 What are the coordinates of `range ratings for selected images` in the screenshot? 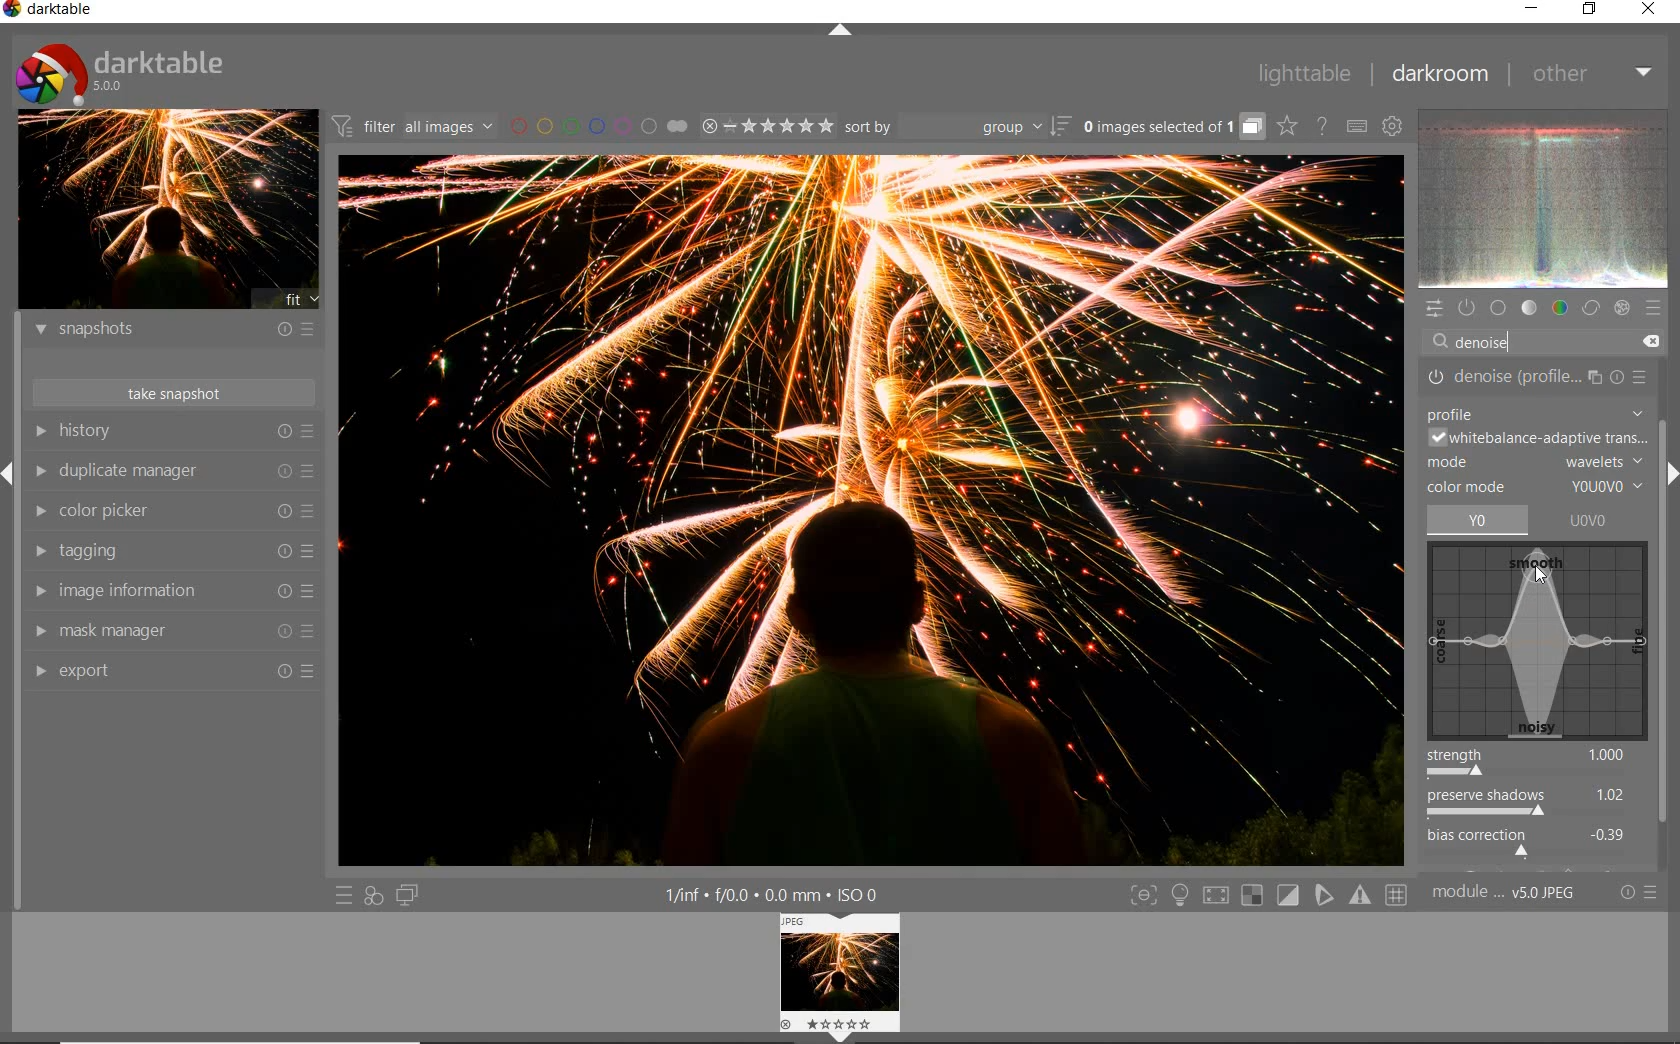 It's located at (766, 127).